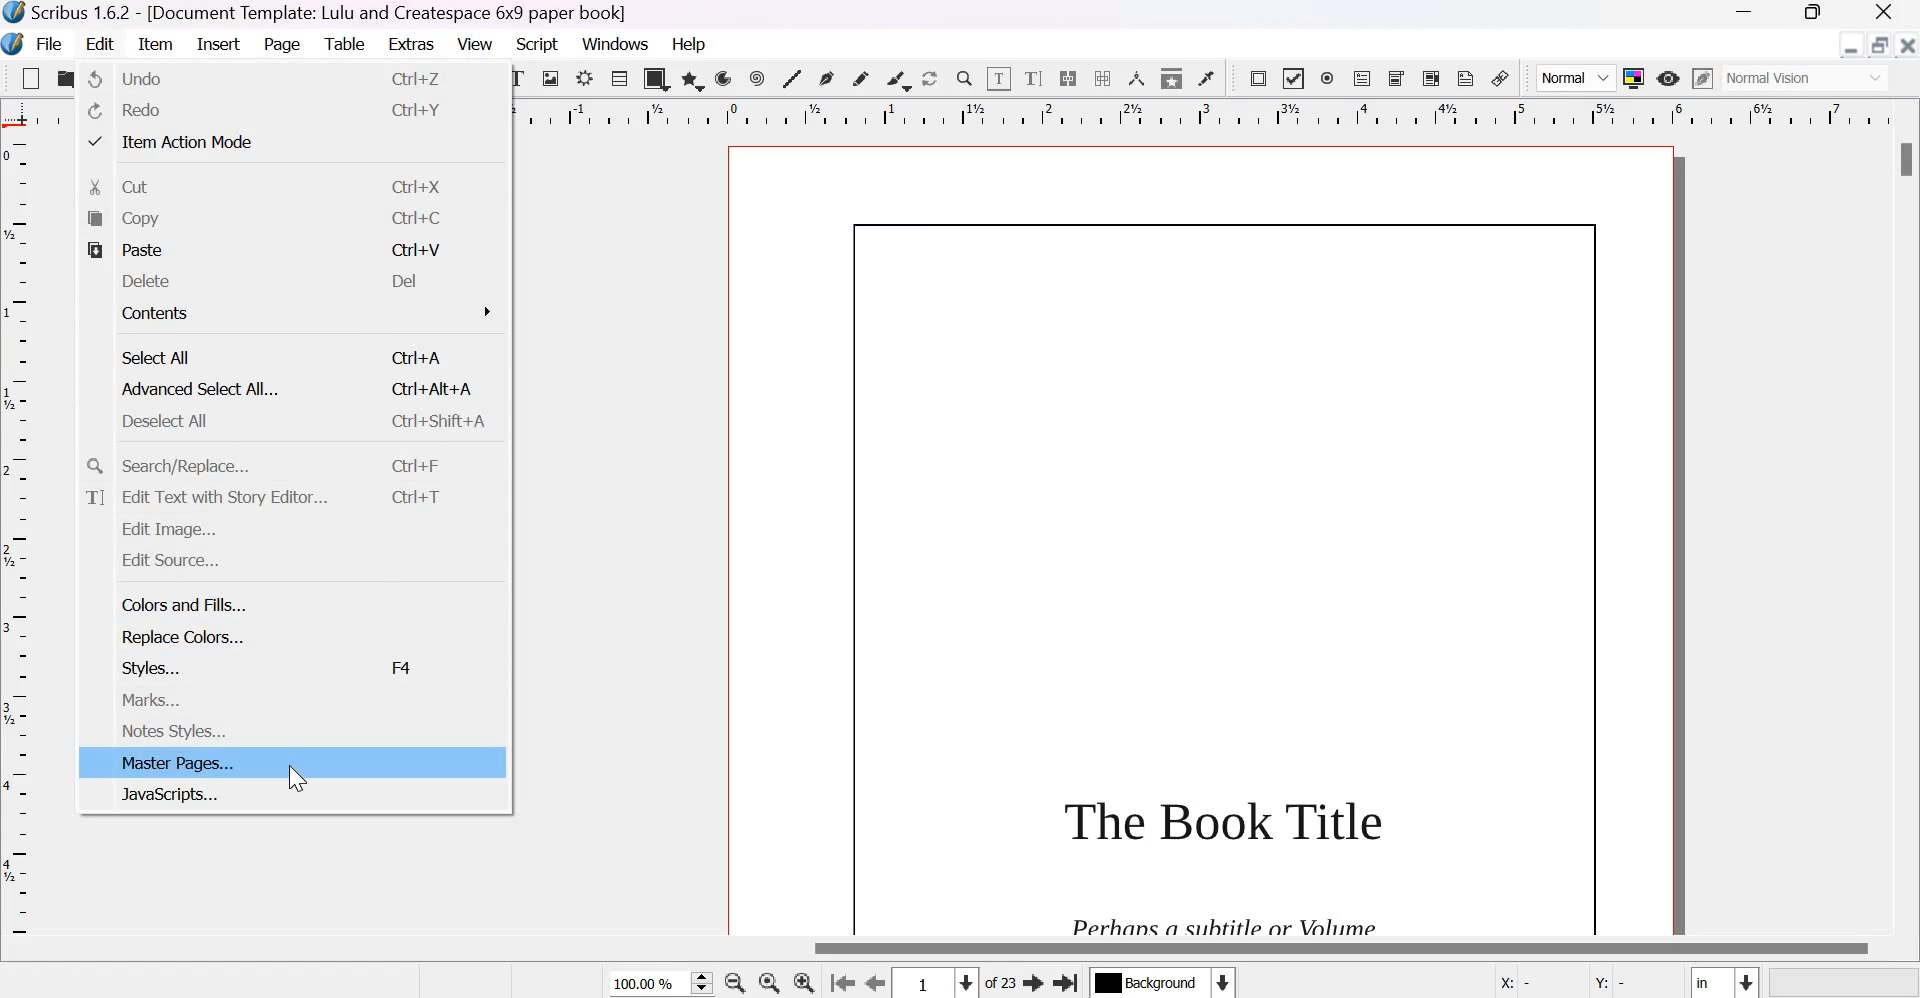  I want to click on Text annotation, so click(1465, 78).